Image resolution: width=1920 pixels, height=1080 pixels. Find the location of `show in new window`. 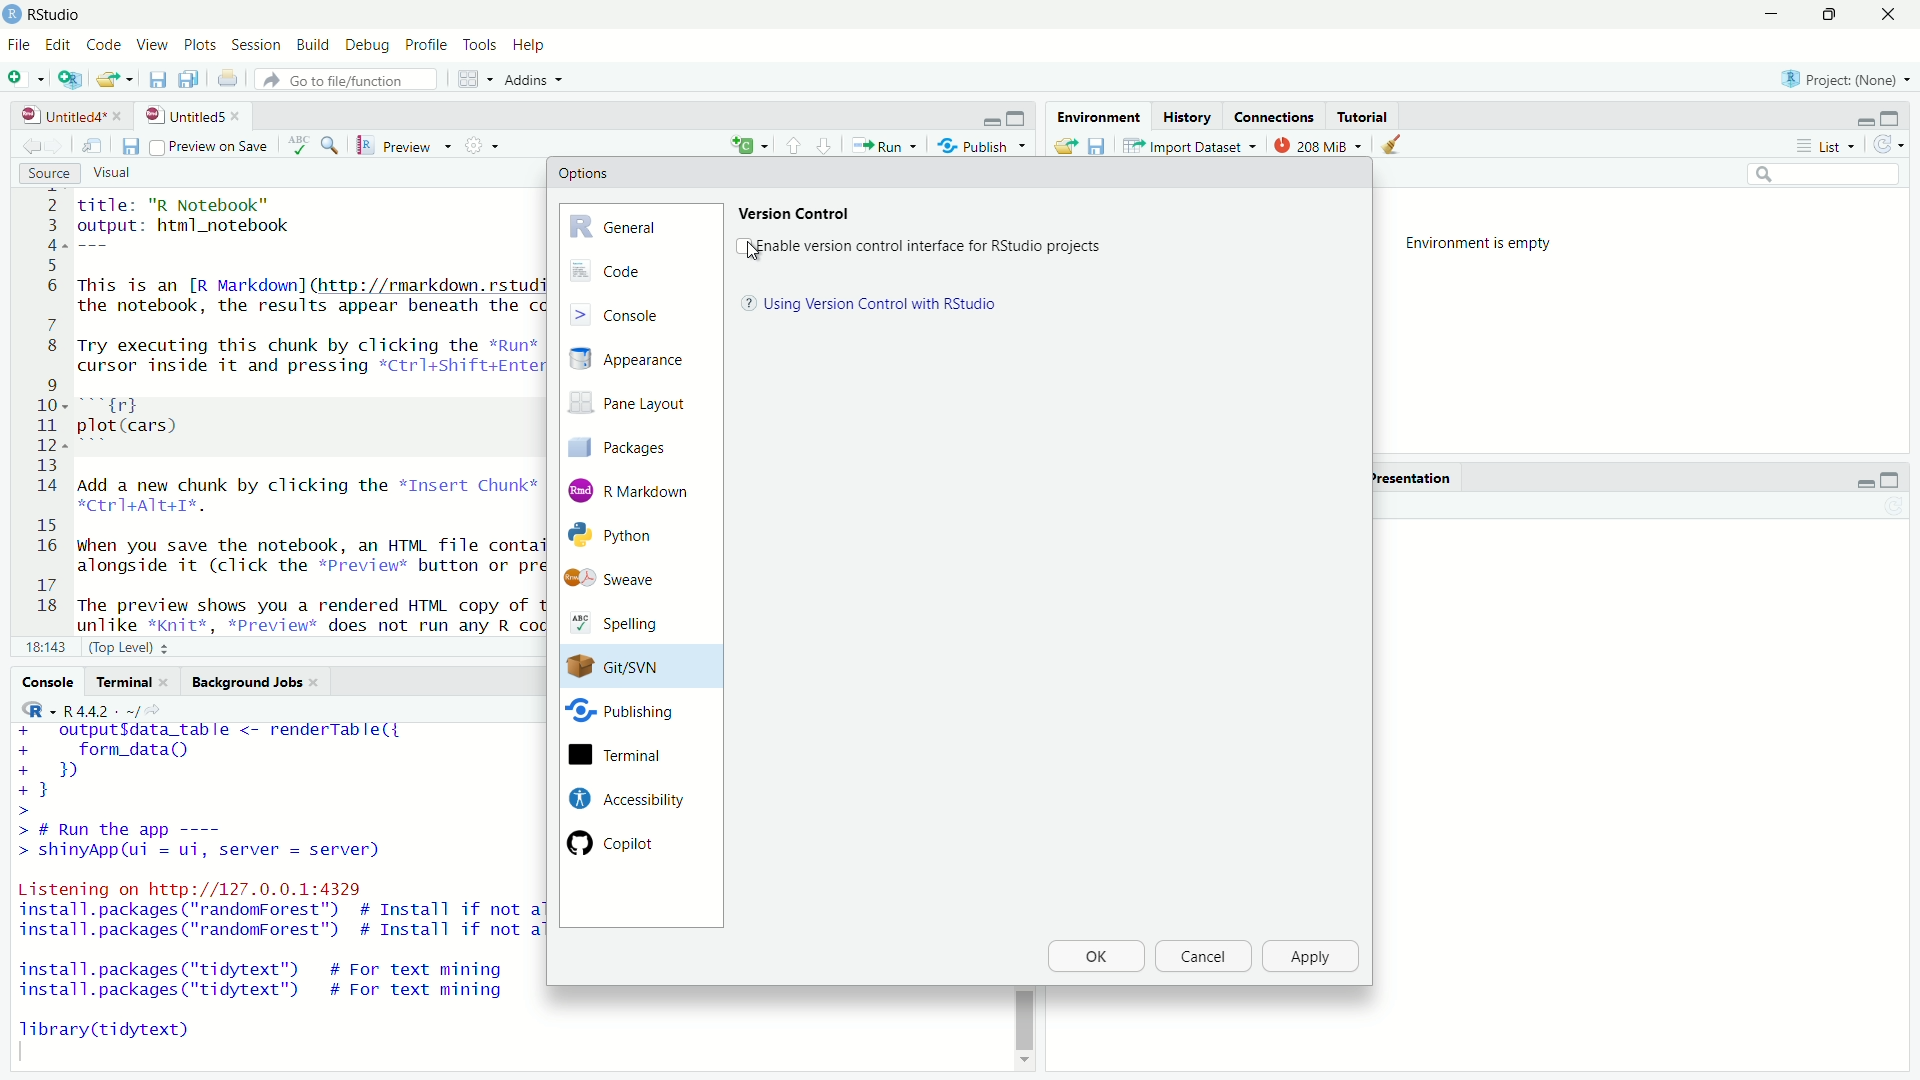

show in new window is located at coordinates (92, 147).